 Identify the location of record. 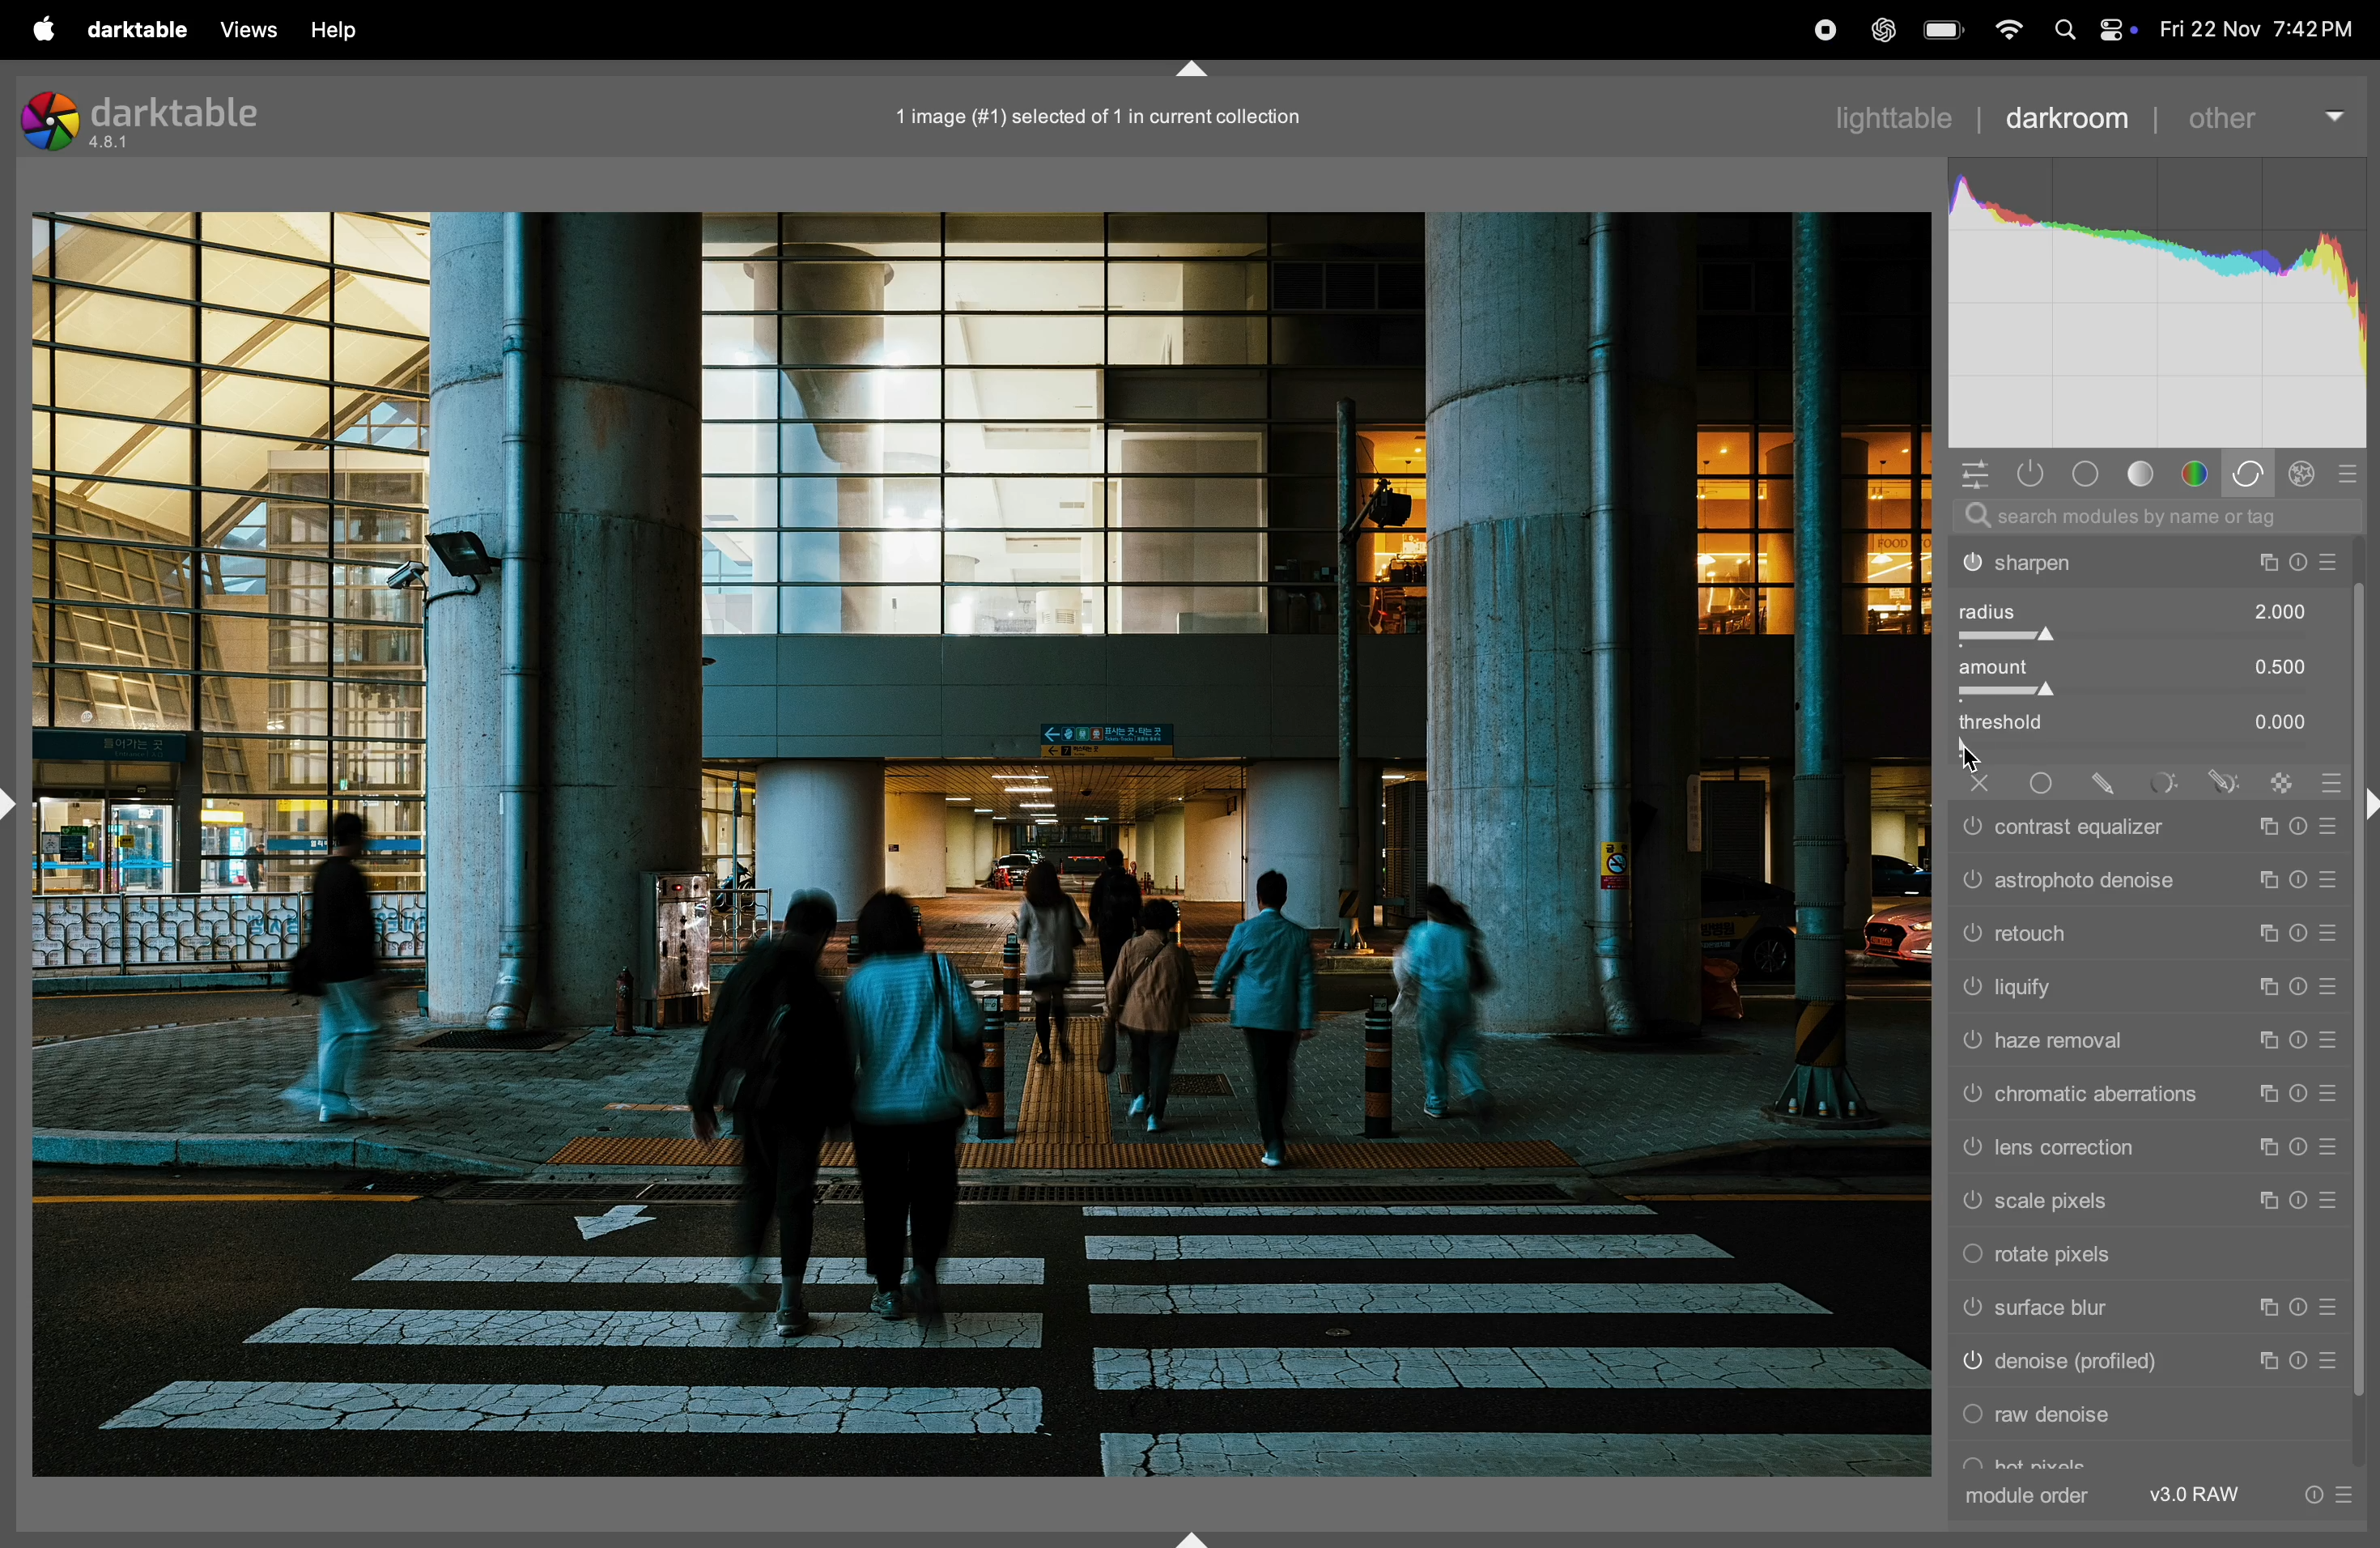
(1747, 30).